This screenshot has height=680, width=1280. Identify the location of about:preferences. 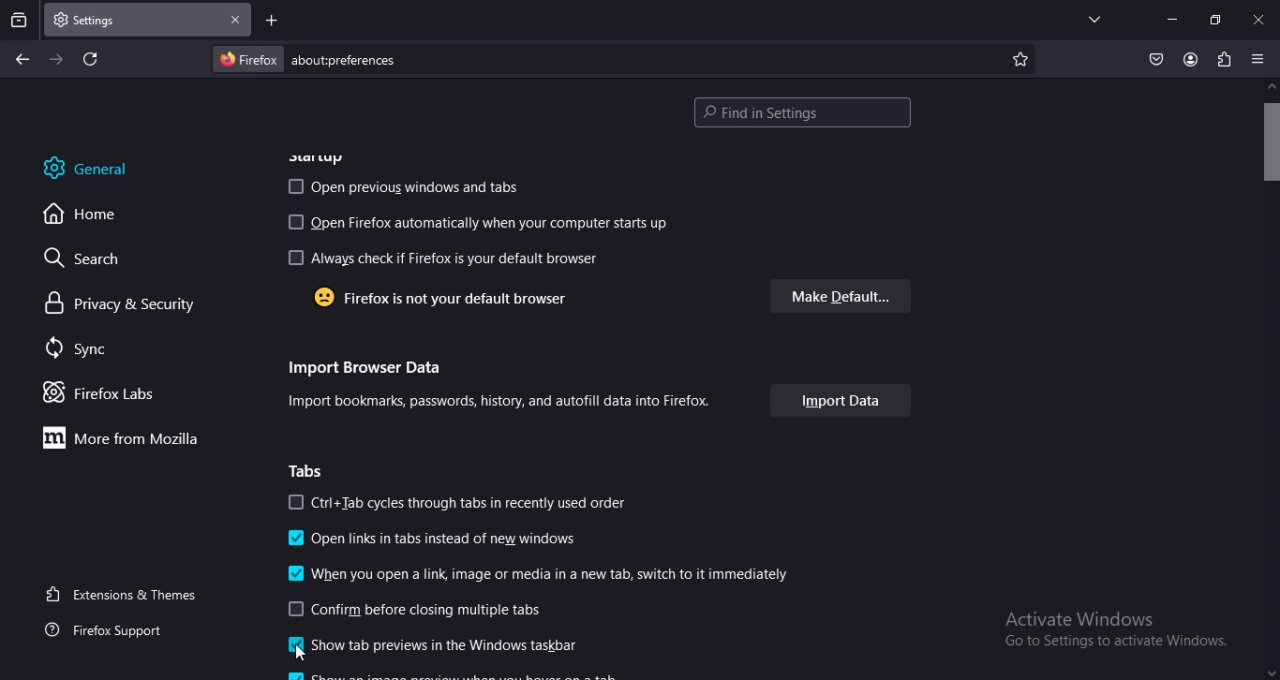
(460, 59).